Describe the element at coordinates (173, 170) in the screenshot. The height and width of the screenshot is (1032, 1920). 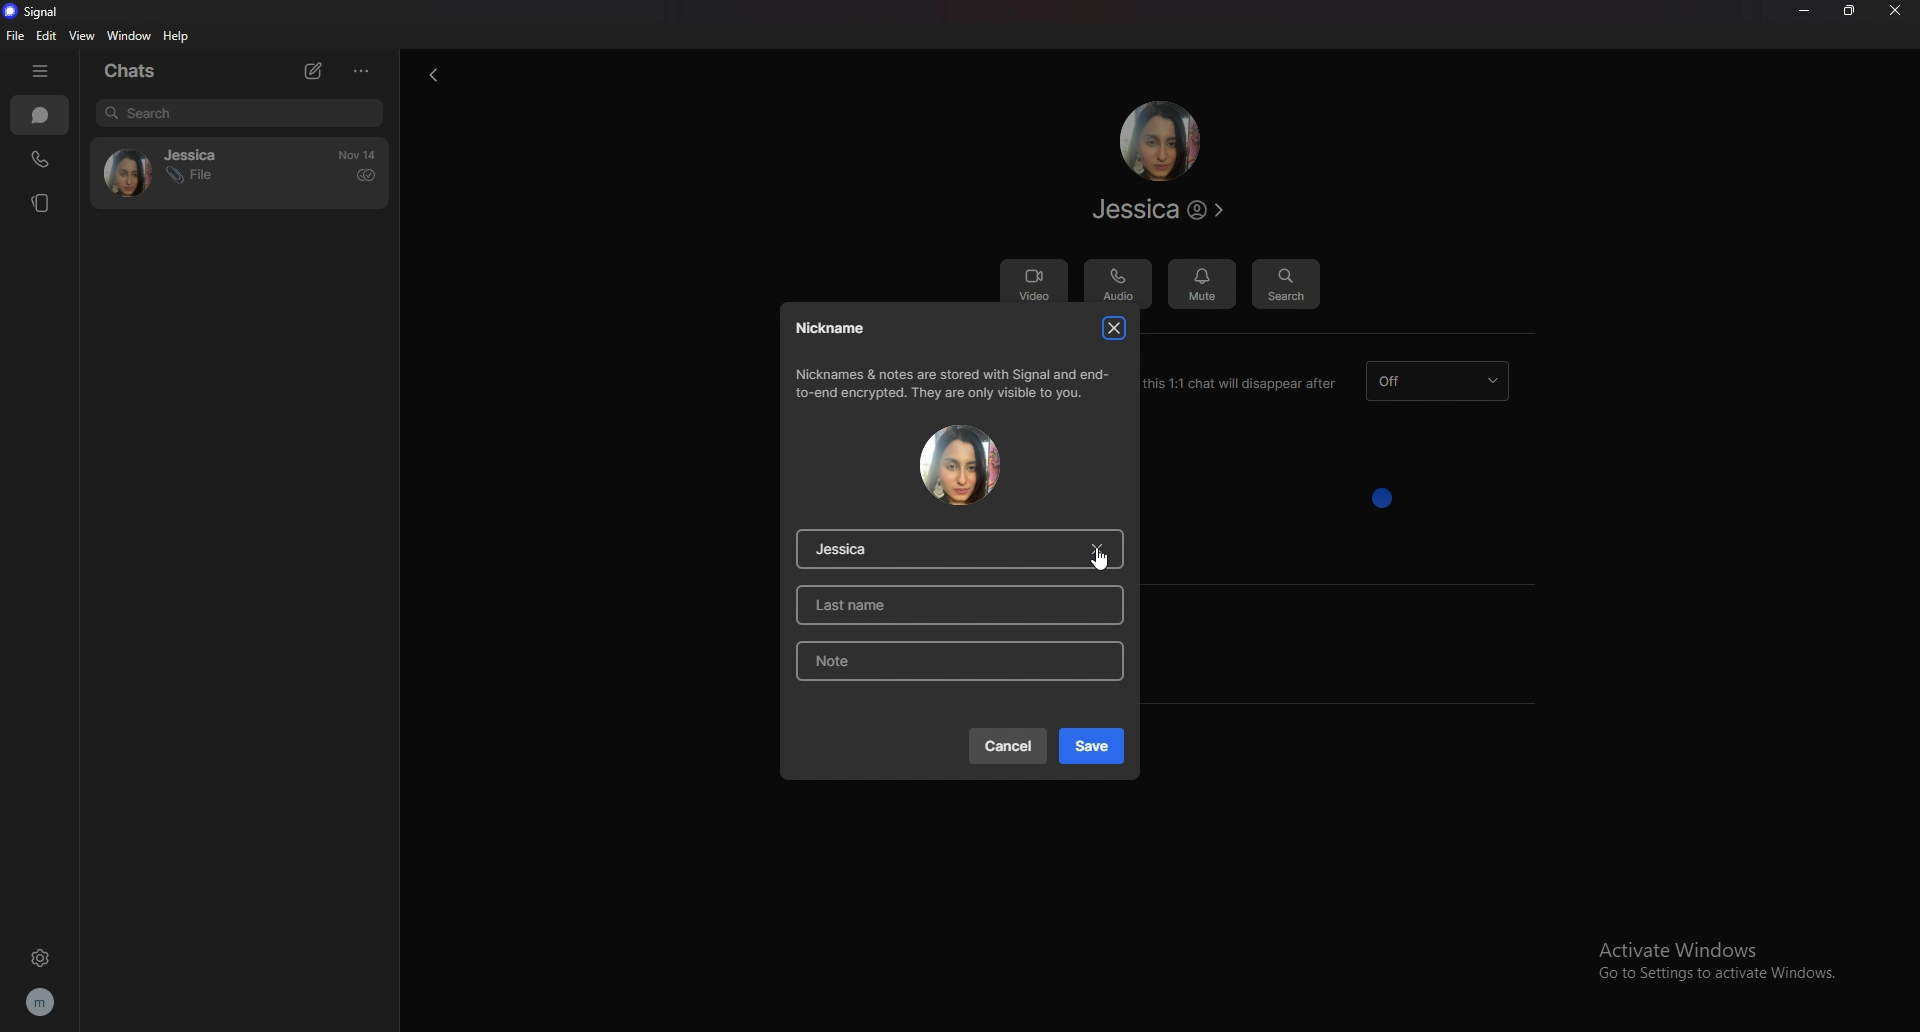
I see `contact` at that location.